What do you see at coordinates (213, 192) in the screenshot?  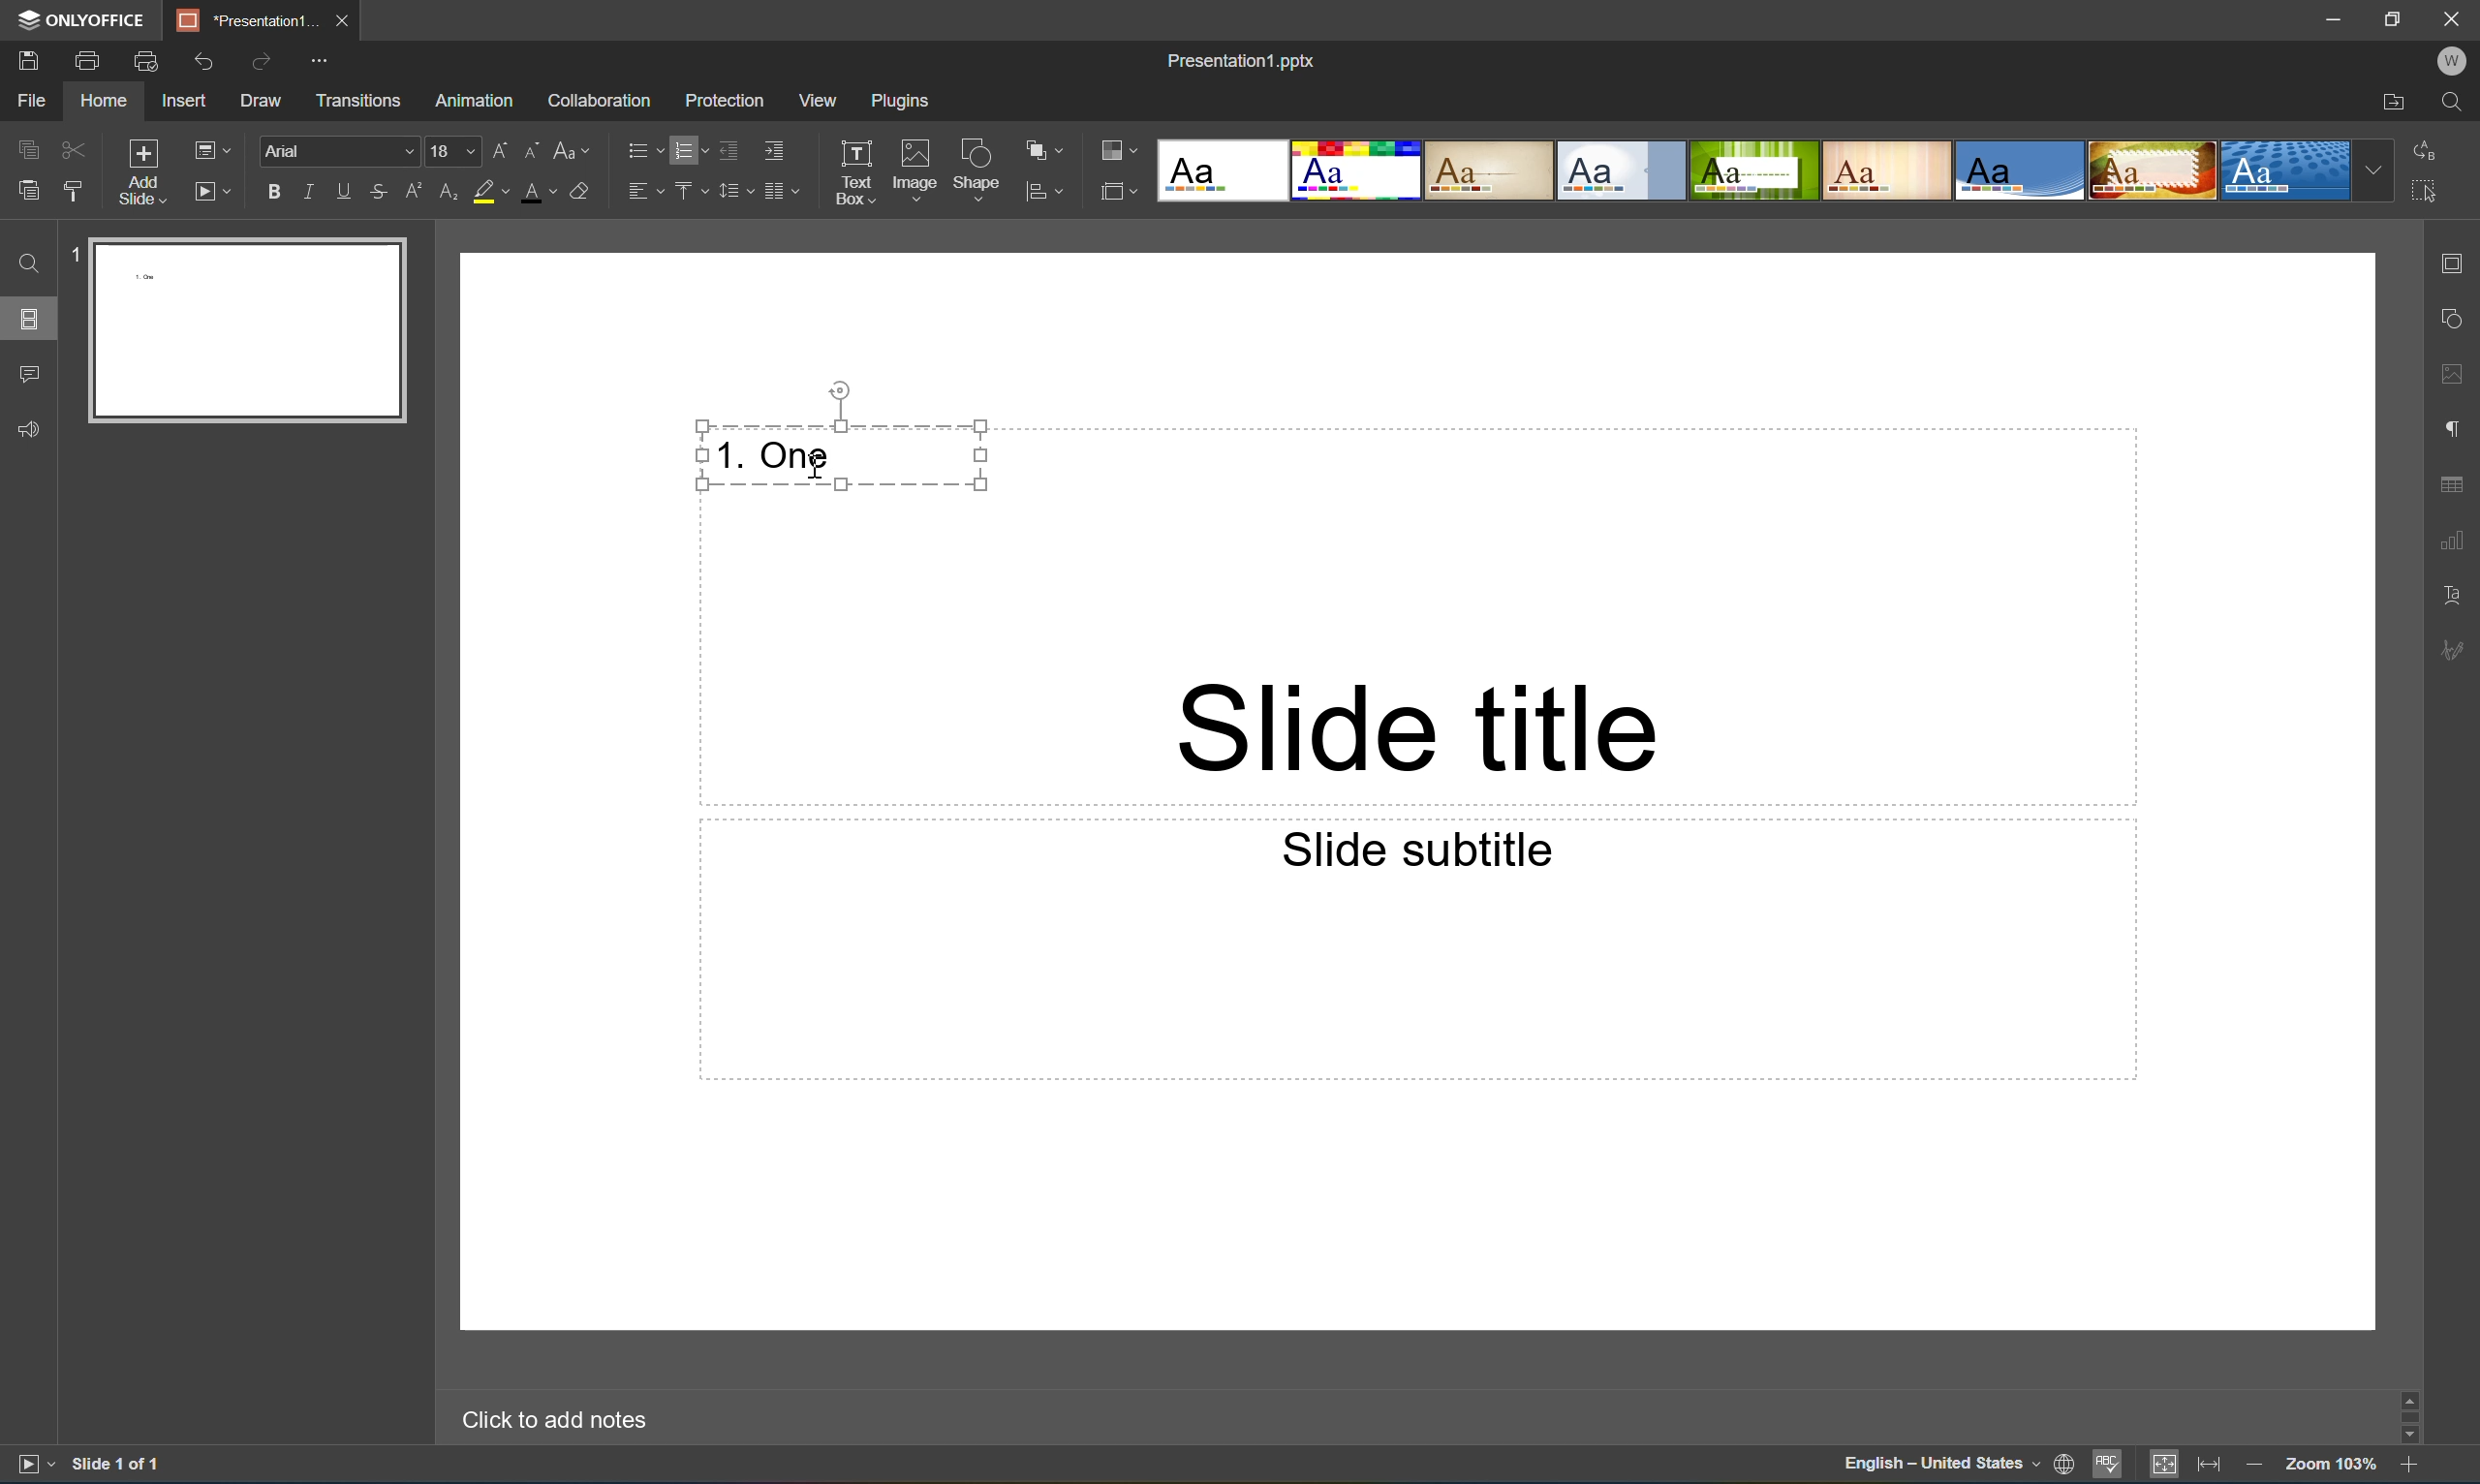 I see `Slide show` at bounding box center [213, 192].